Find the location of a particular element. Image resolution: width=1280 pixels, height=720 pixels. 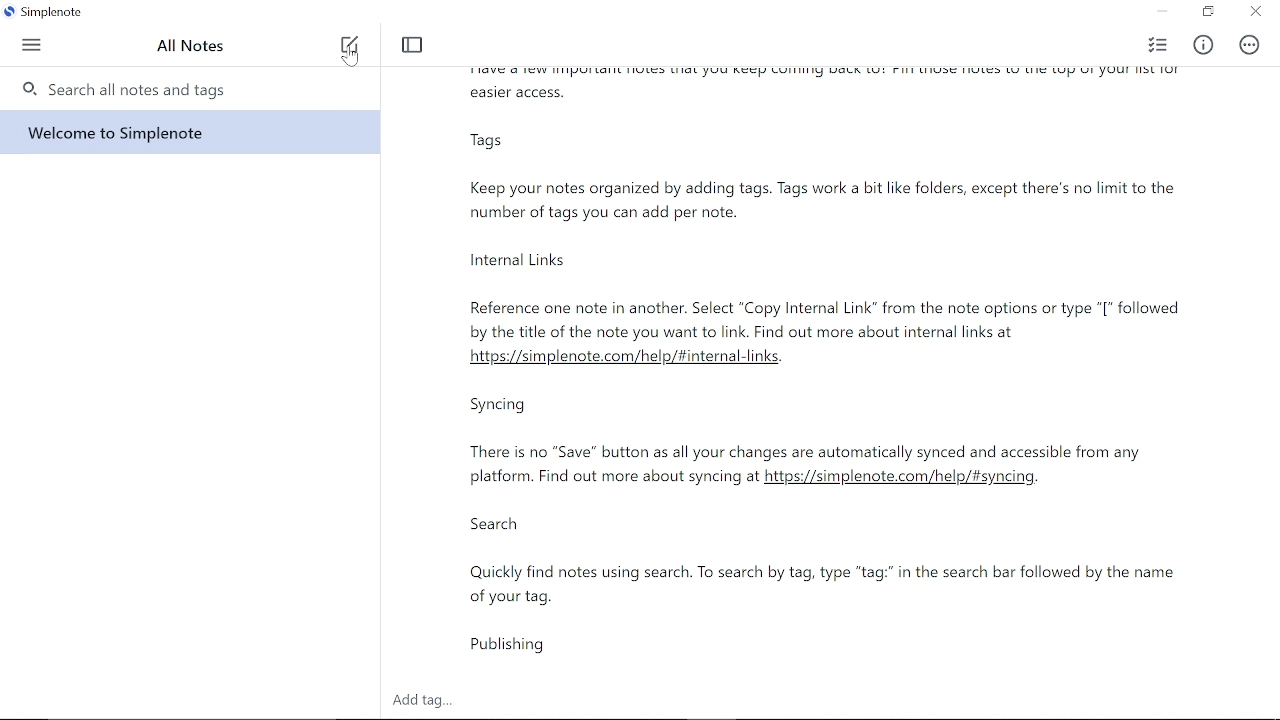

Currently opened note is located at coordinates (832, 367).